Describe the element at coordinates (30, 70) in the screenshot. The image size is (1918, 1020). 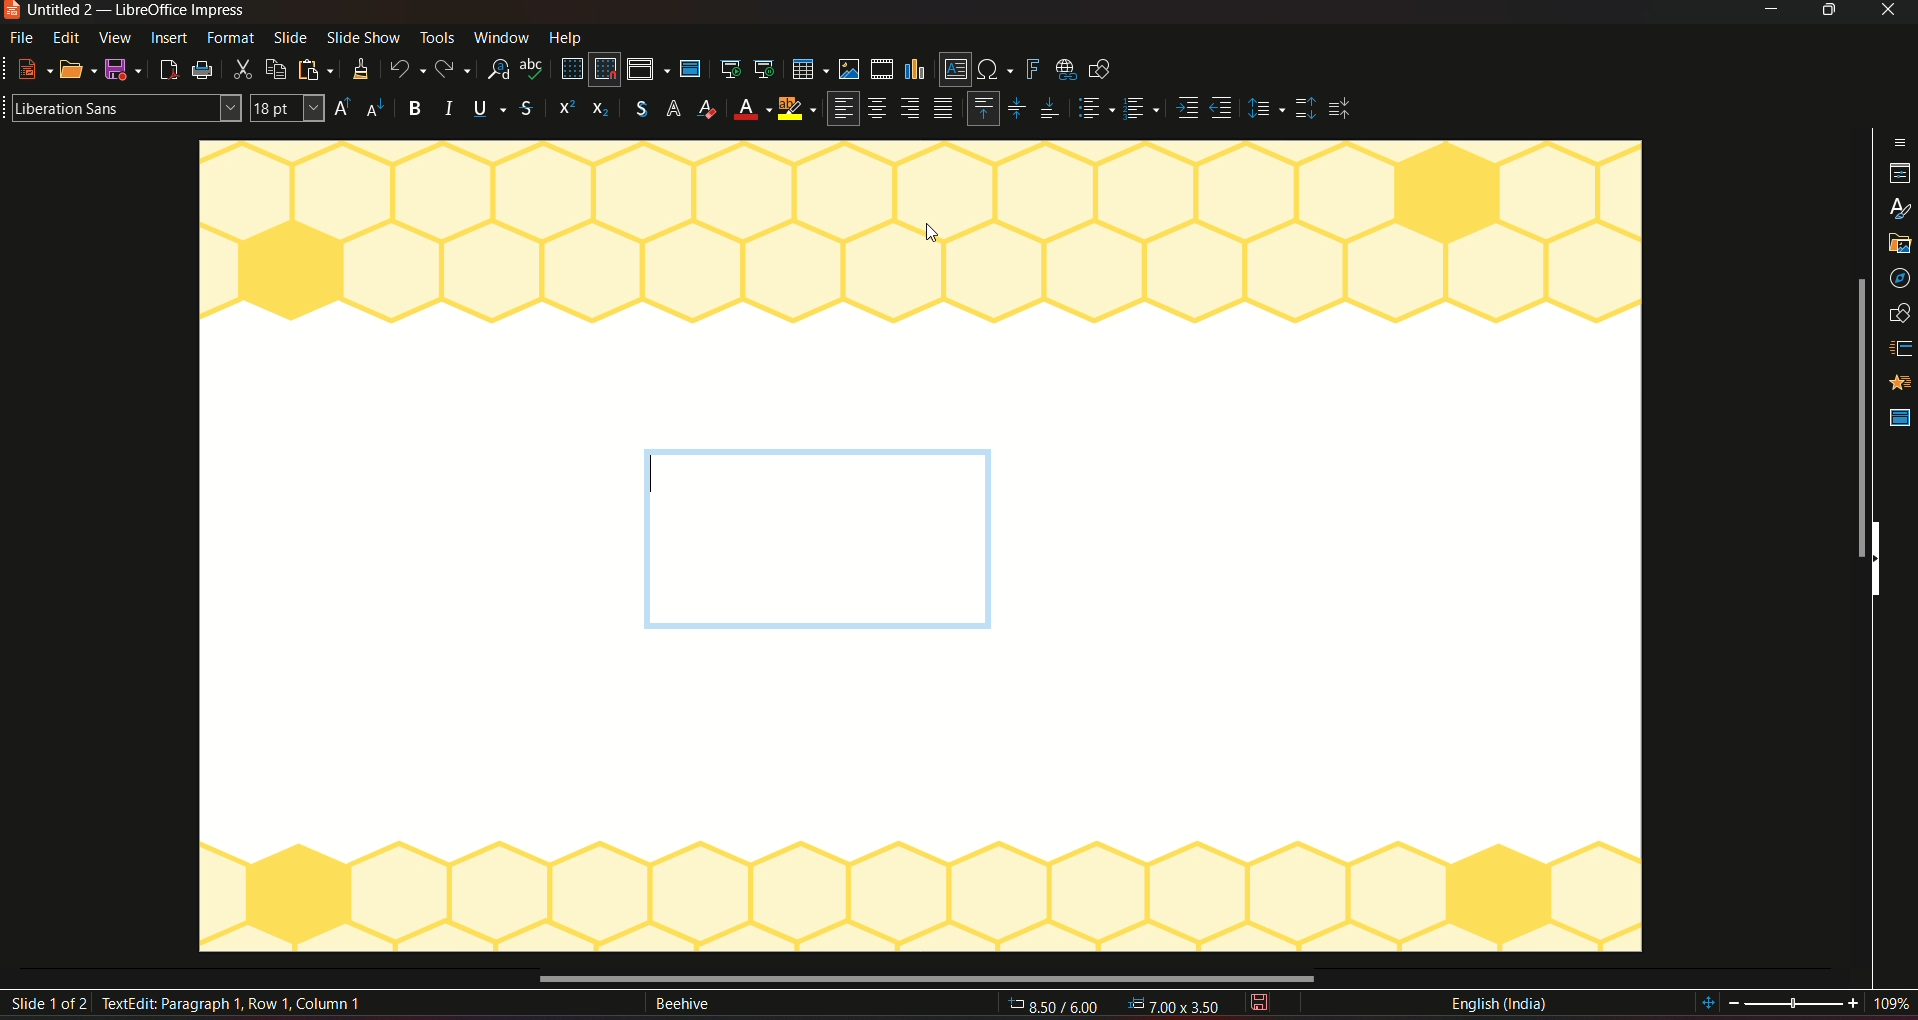
I see `new` at that location.